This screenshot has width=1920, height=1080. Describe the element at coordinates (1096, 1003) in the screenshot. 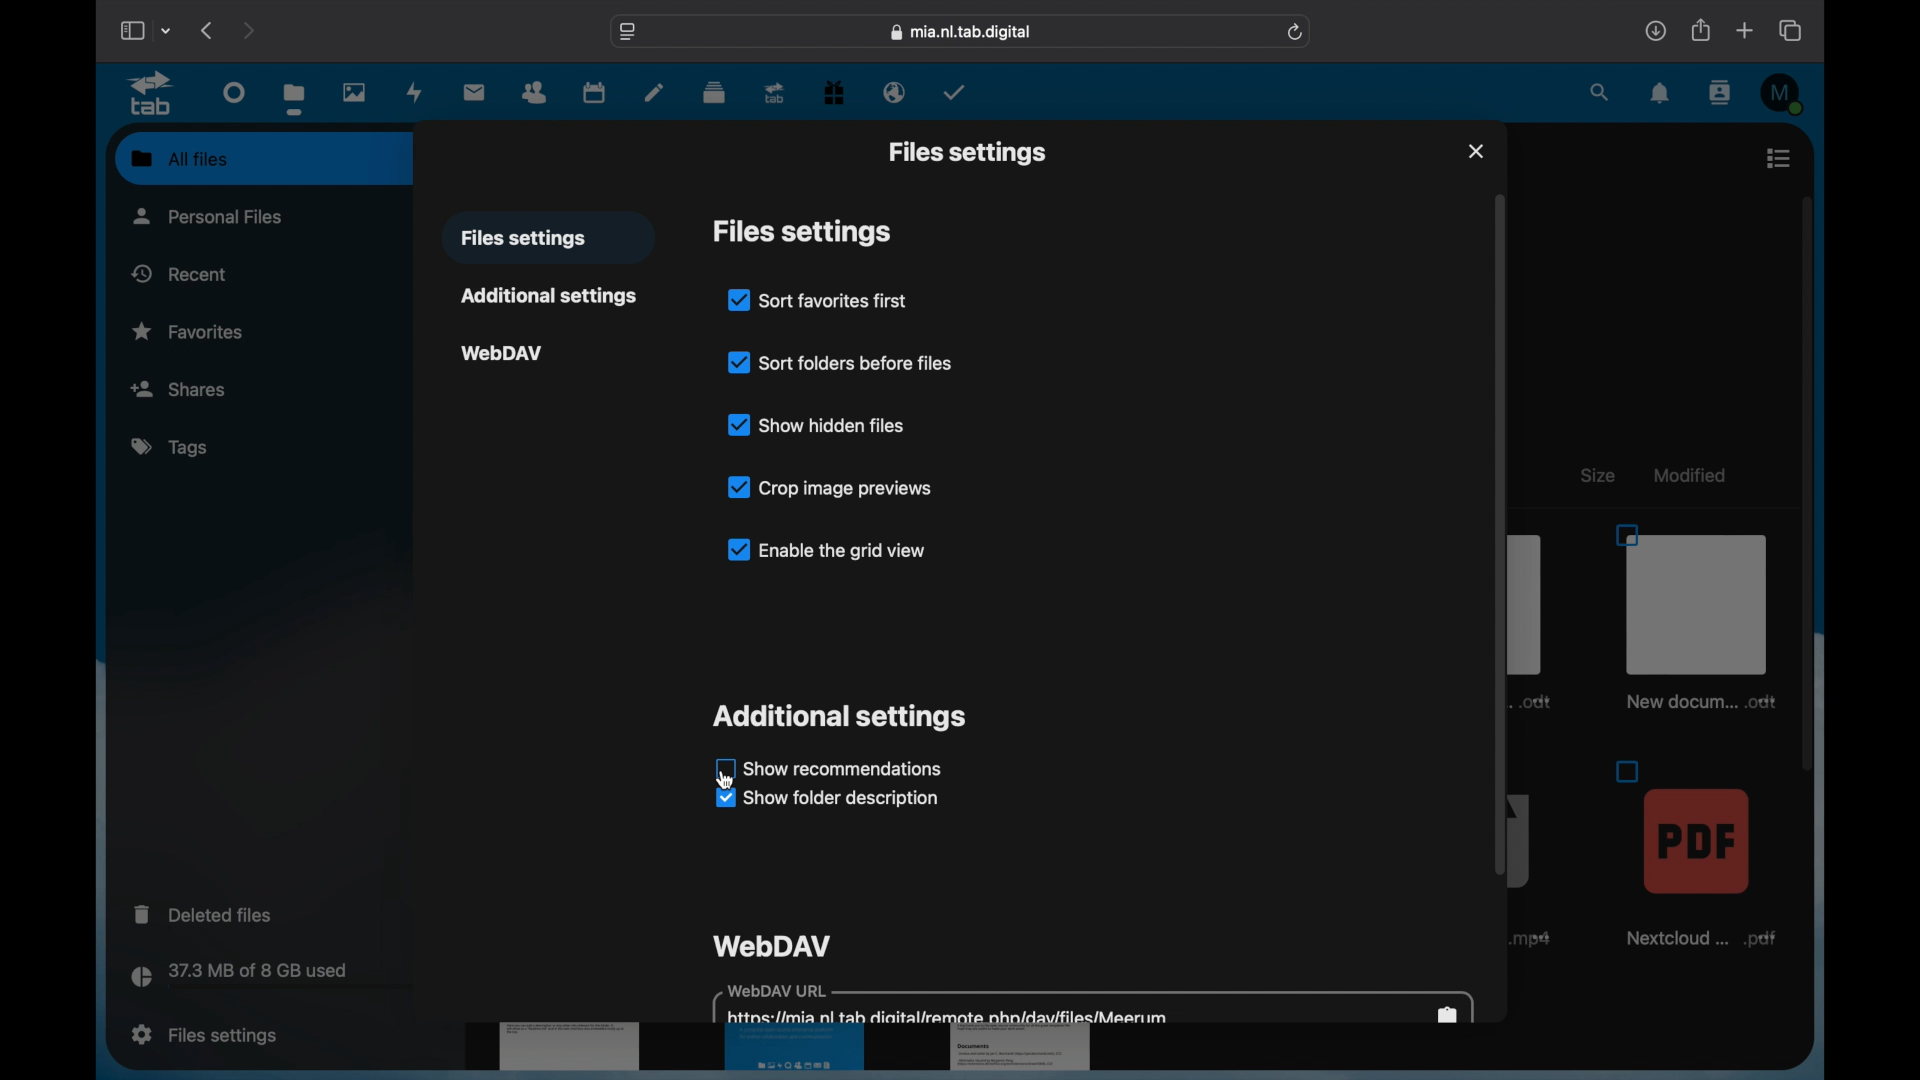

I see `webdav url` at that location.